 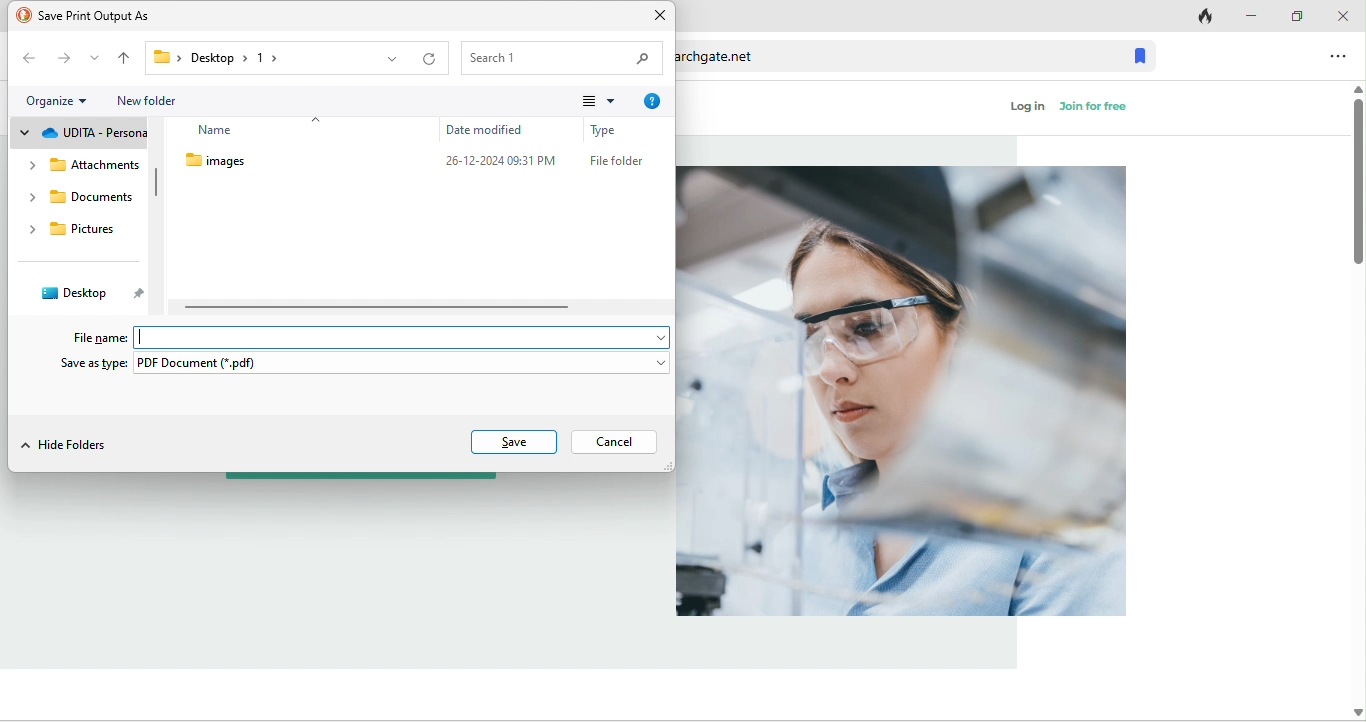 I want to click on close, so click(x=656, y=17).